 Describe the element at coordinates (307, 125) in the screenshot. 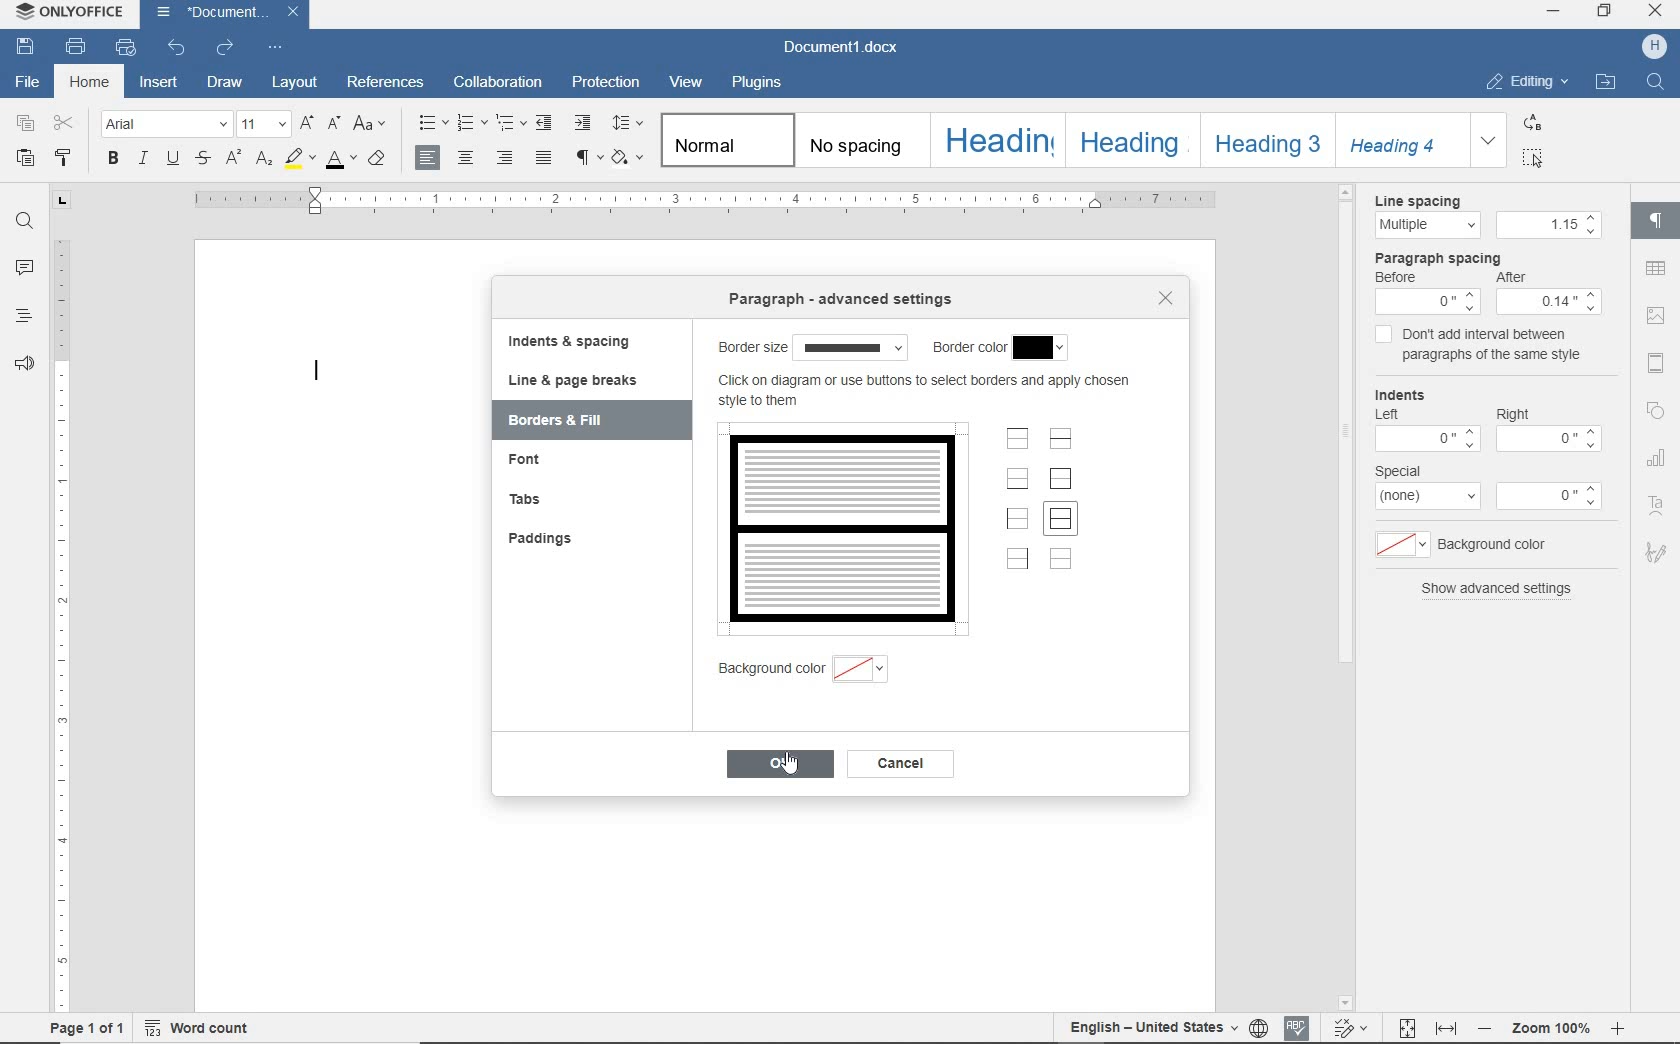

I see `increment font size` at that location.